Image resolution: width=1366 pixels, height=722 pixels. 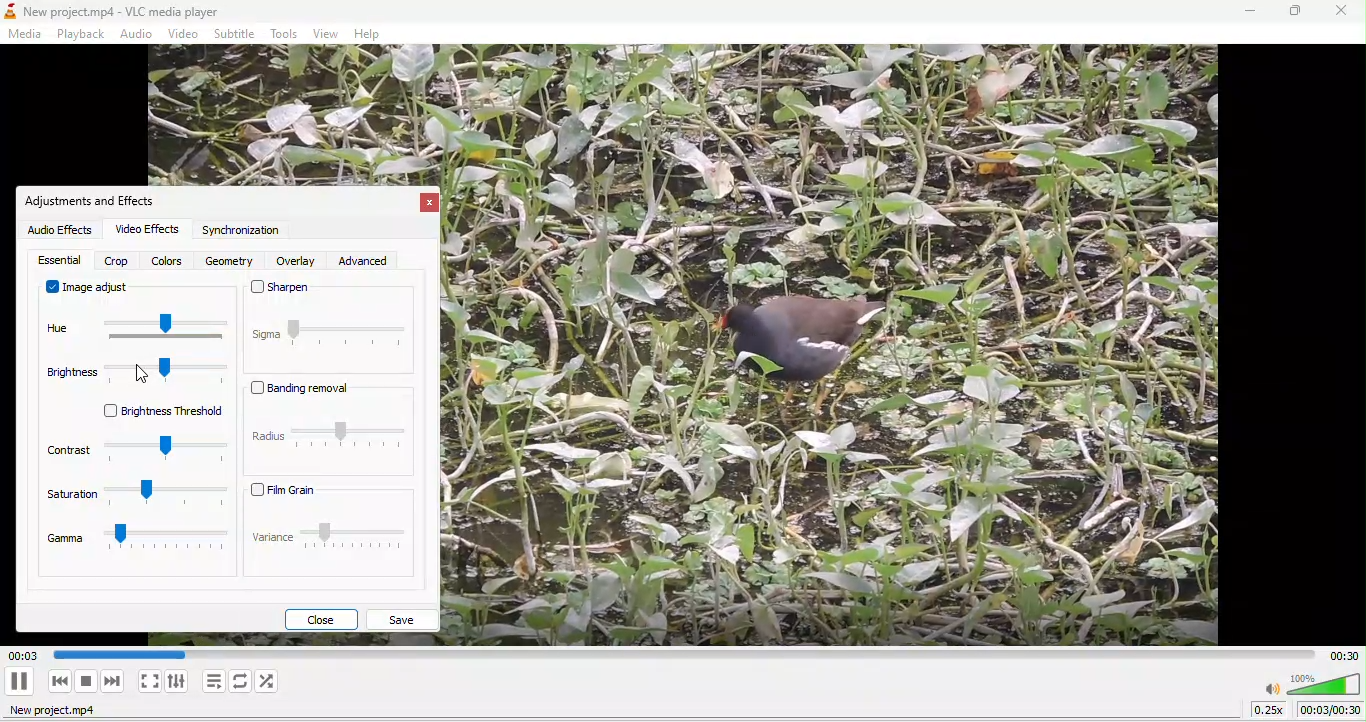 I want to click on audio effects, so click(x=59, y=231).